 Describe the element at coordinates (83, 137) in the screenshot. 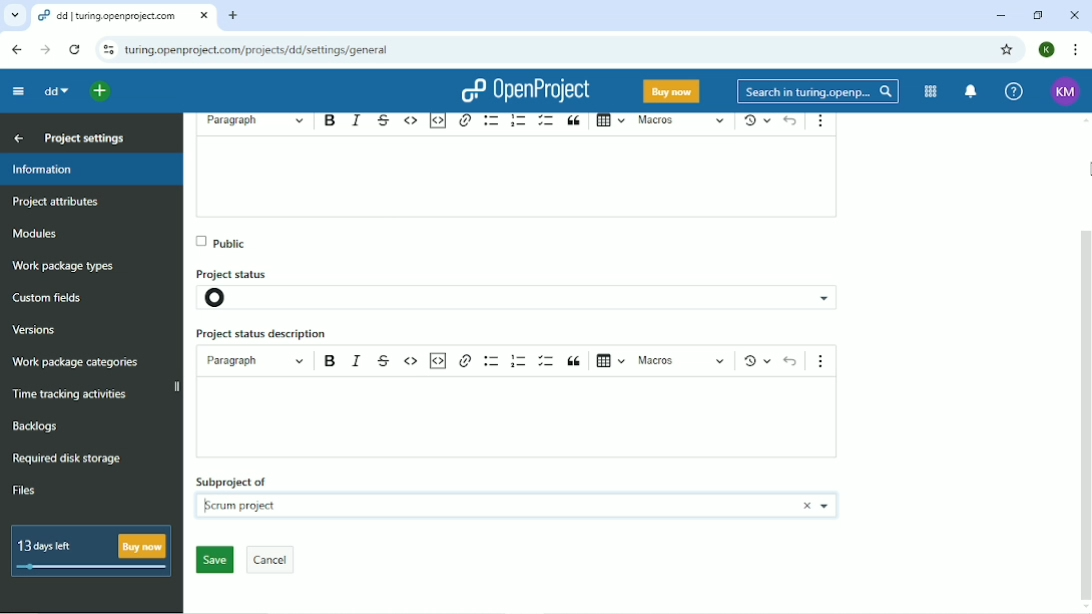

I see `Project settings` at that location.